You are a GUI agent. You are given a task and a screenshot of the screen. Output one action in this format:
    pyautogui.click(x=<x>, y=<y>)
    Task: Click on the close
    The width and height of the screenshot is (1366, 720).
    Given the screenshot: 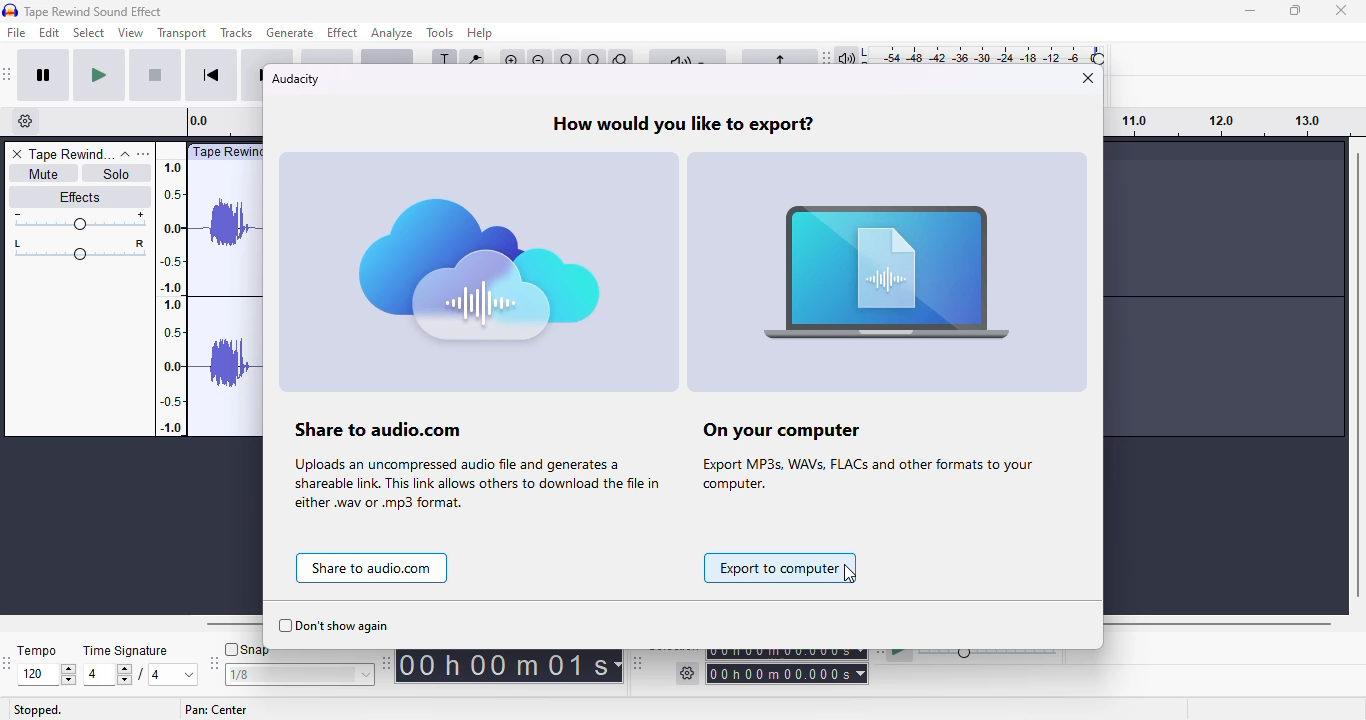 What is the action you would take?
    pyautogui.click(x=1089, y=77)
    